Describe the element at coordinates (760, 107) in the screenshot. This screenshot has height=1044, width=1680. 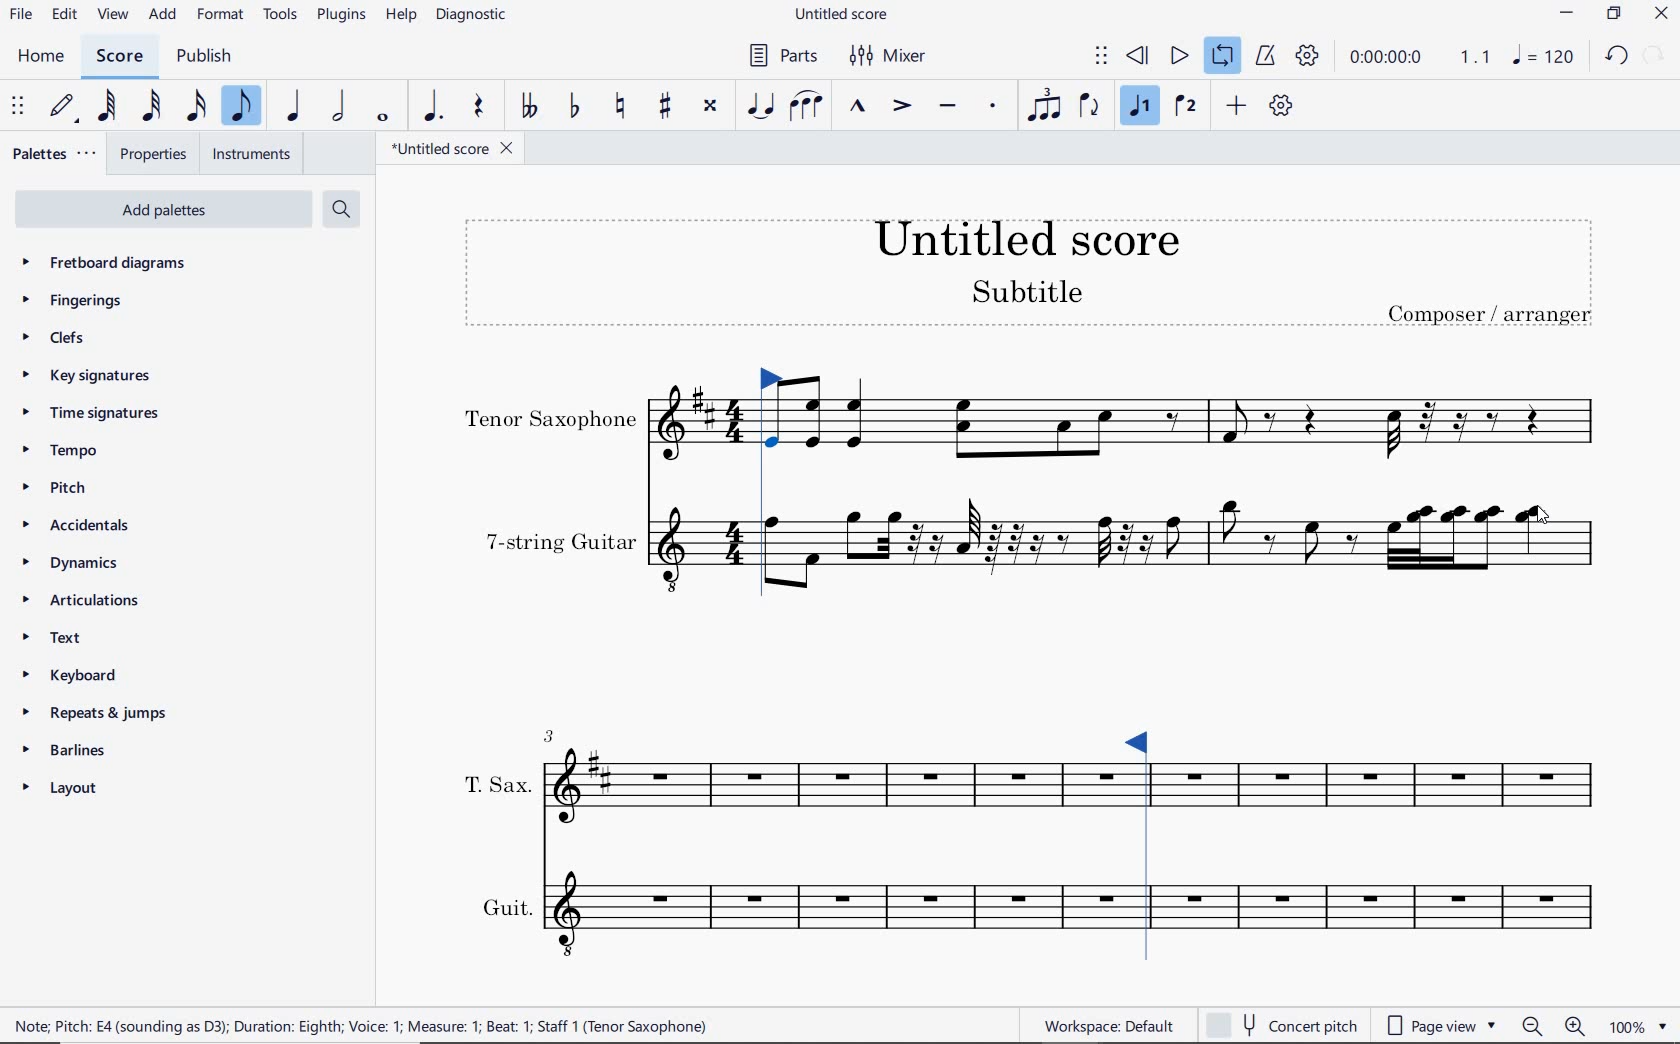
I see `TIE` at that location.